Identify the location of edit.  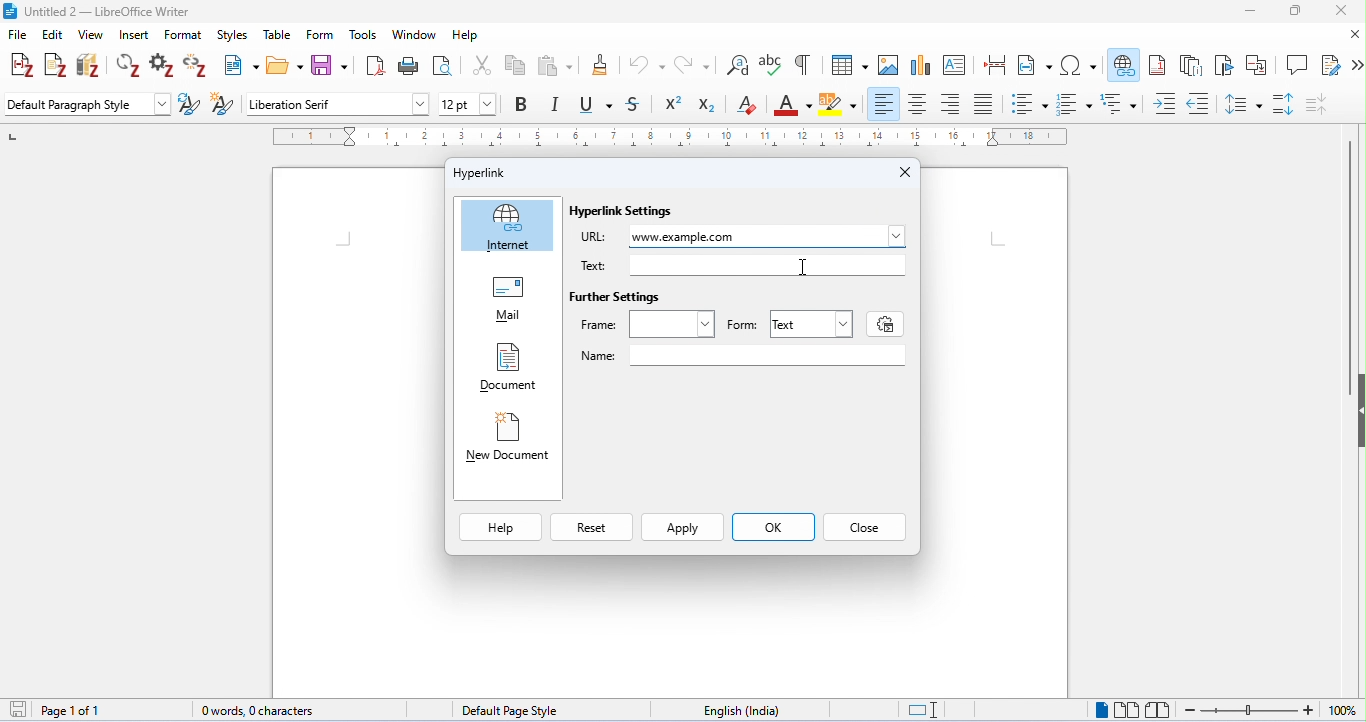
(55, 34).